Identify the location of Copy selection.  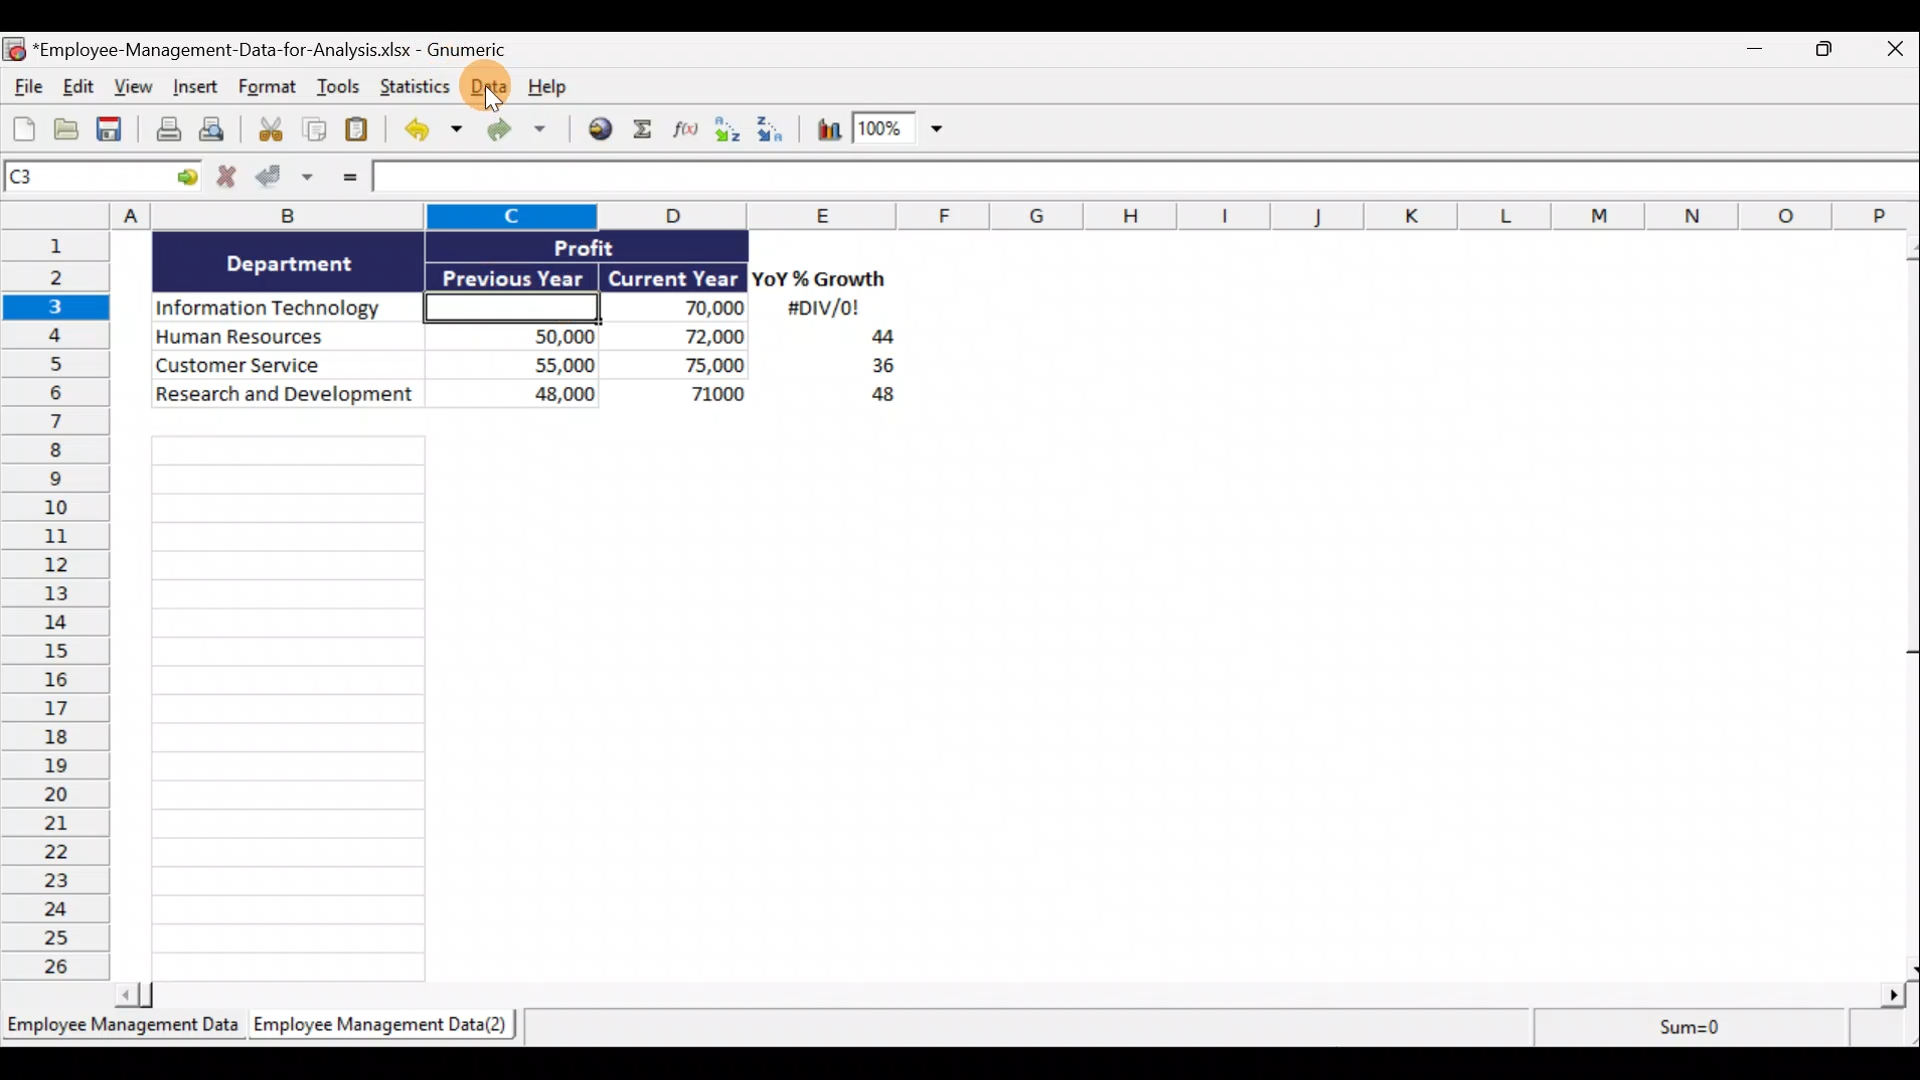
(315, 130).